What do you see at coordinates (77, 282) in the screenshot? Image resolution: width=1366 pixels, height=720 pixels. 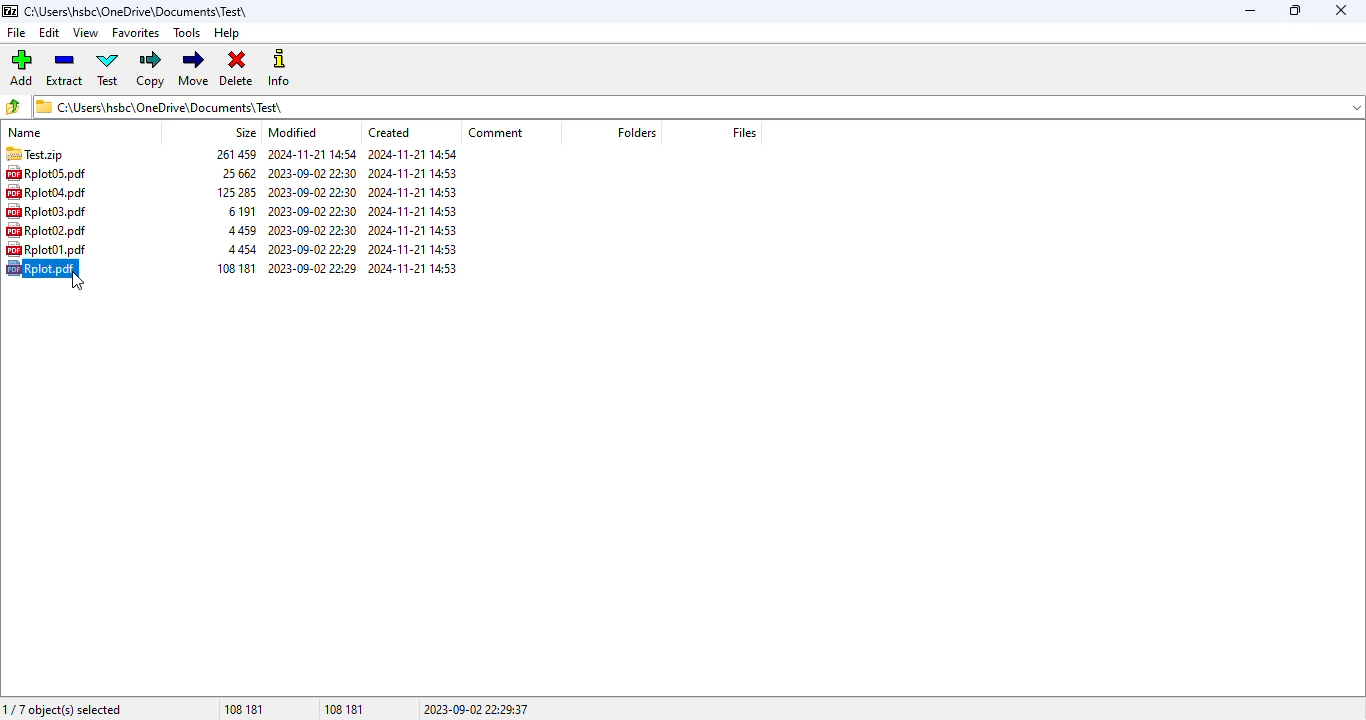 I see `cursor` at bounding box center [77, 282].